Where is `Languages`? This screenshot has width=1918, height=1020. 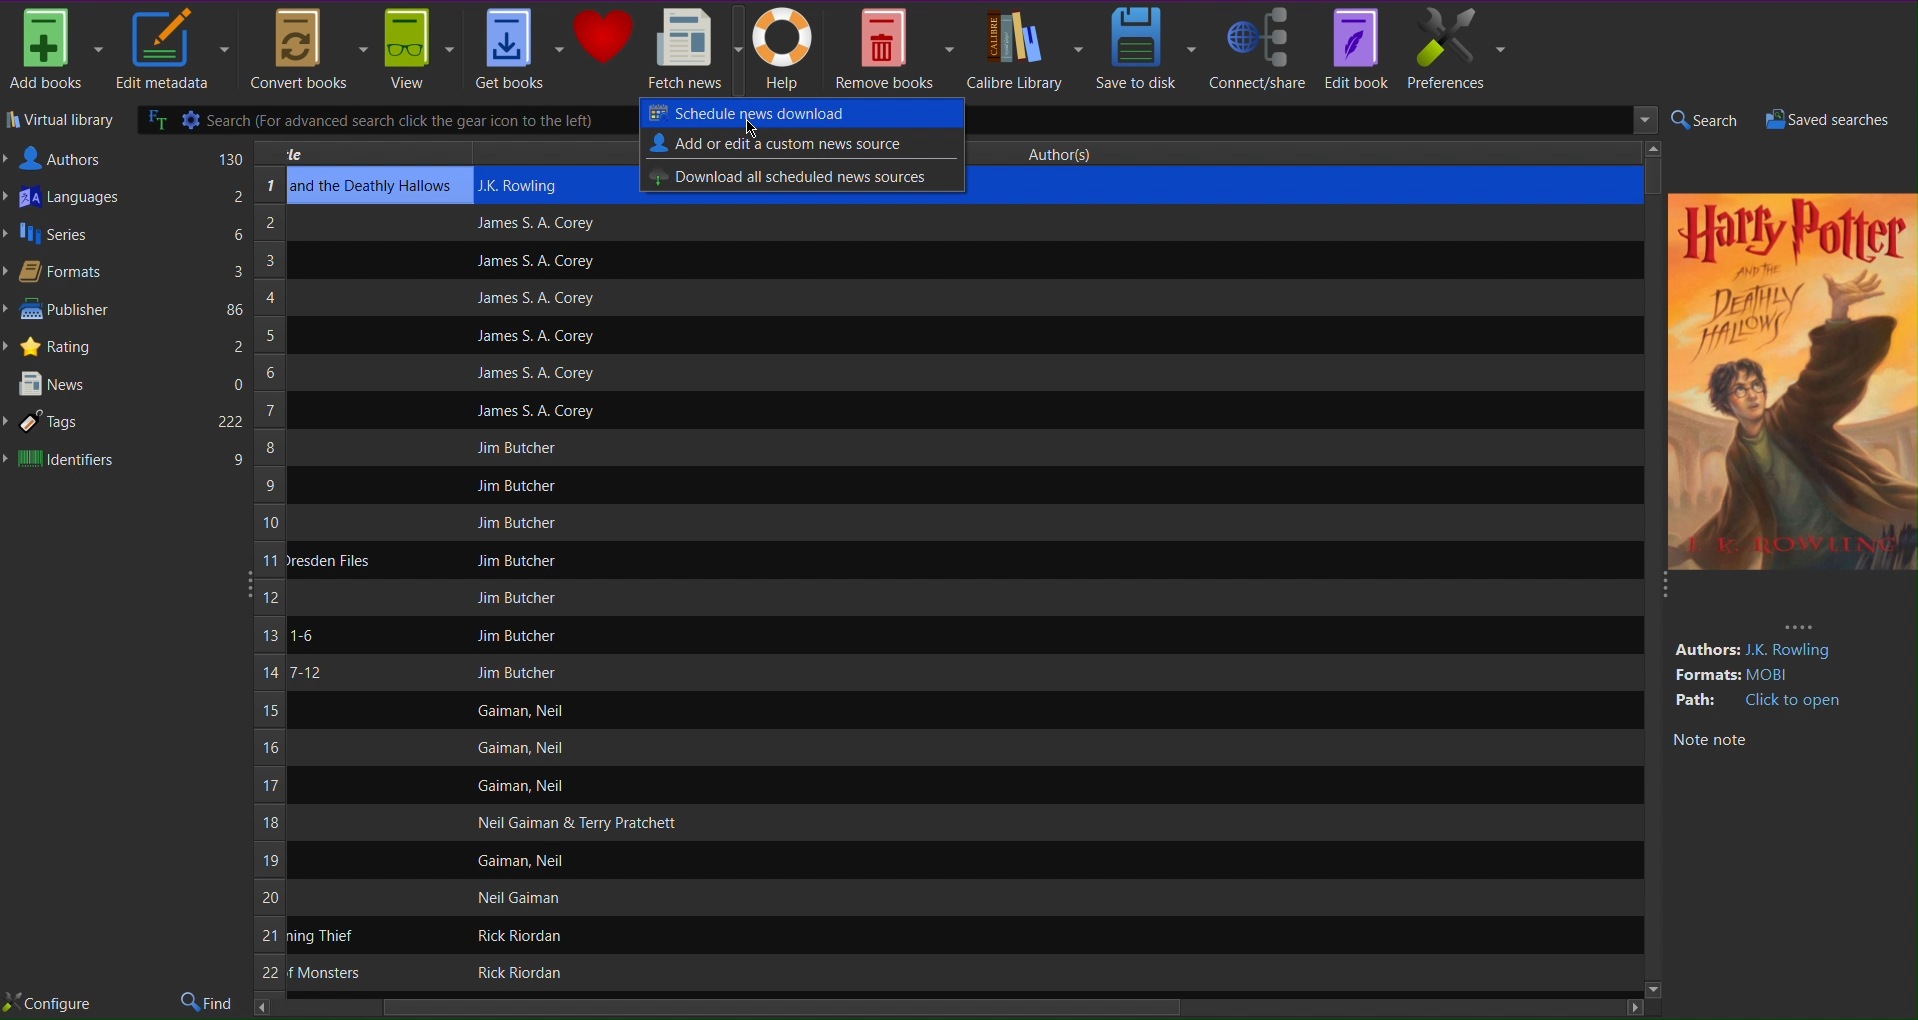 Languages is located at coordinates (125, 197).